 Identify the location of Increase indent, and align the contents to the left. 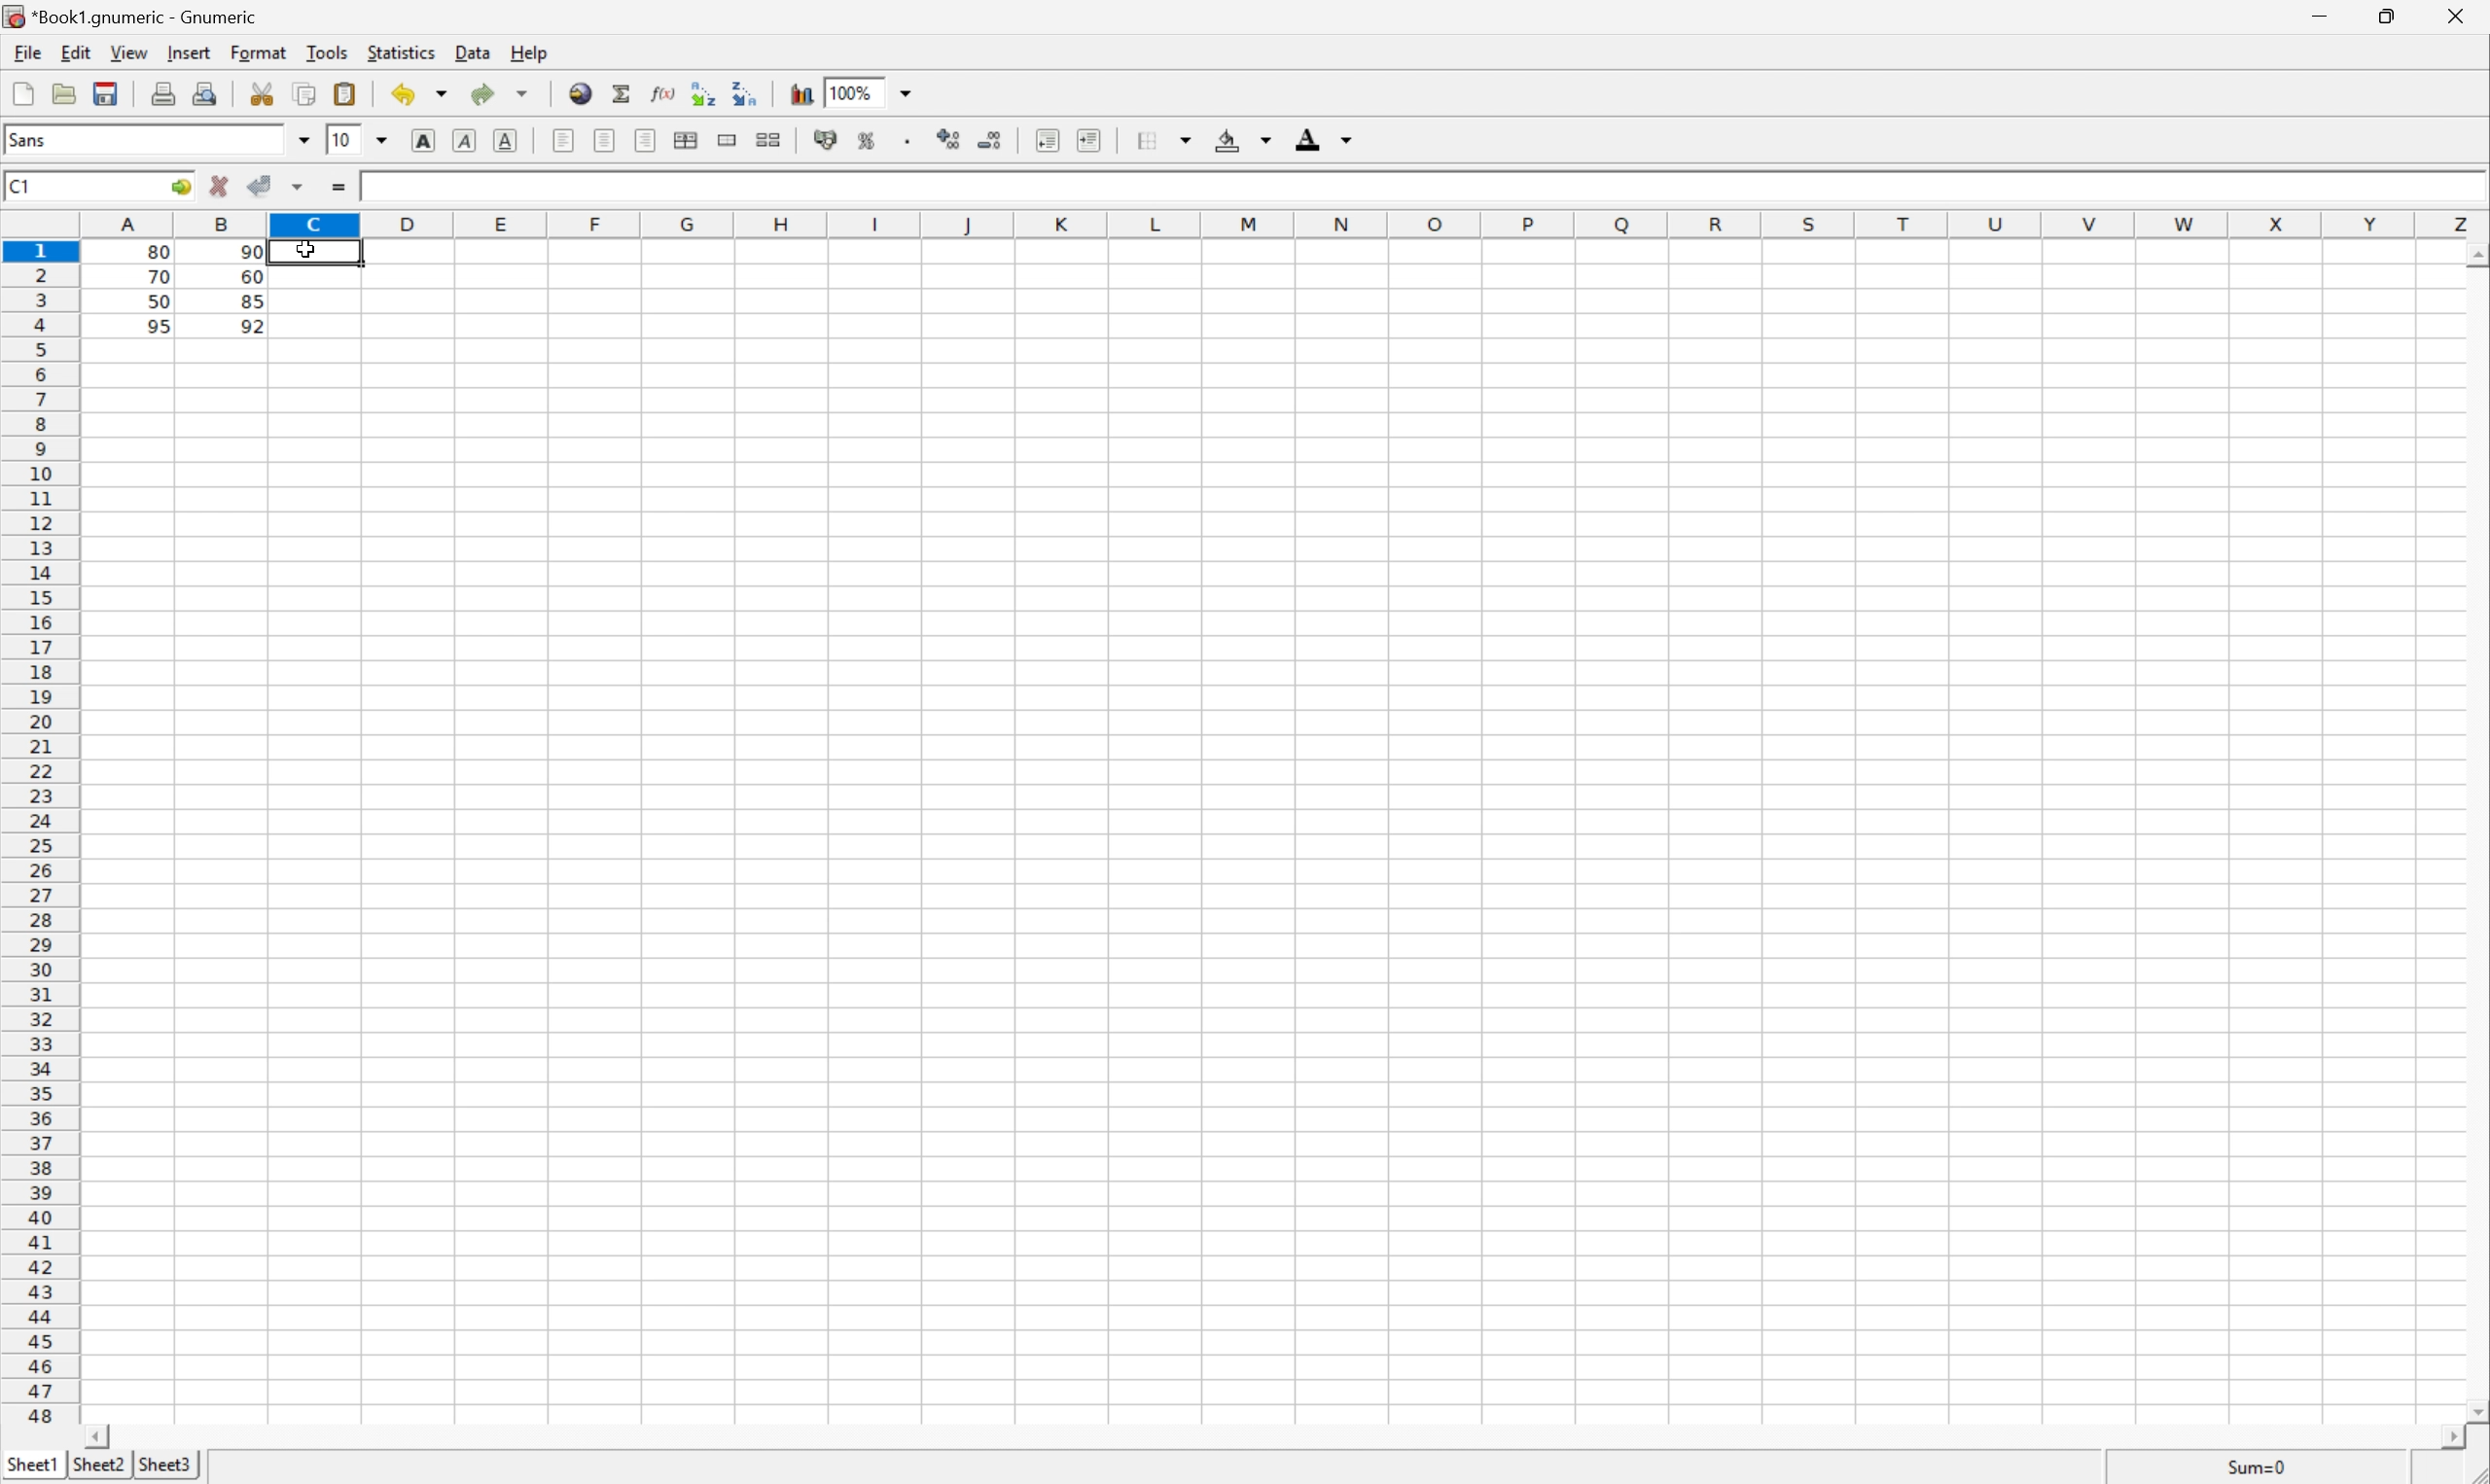
(1048, 137).